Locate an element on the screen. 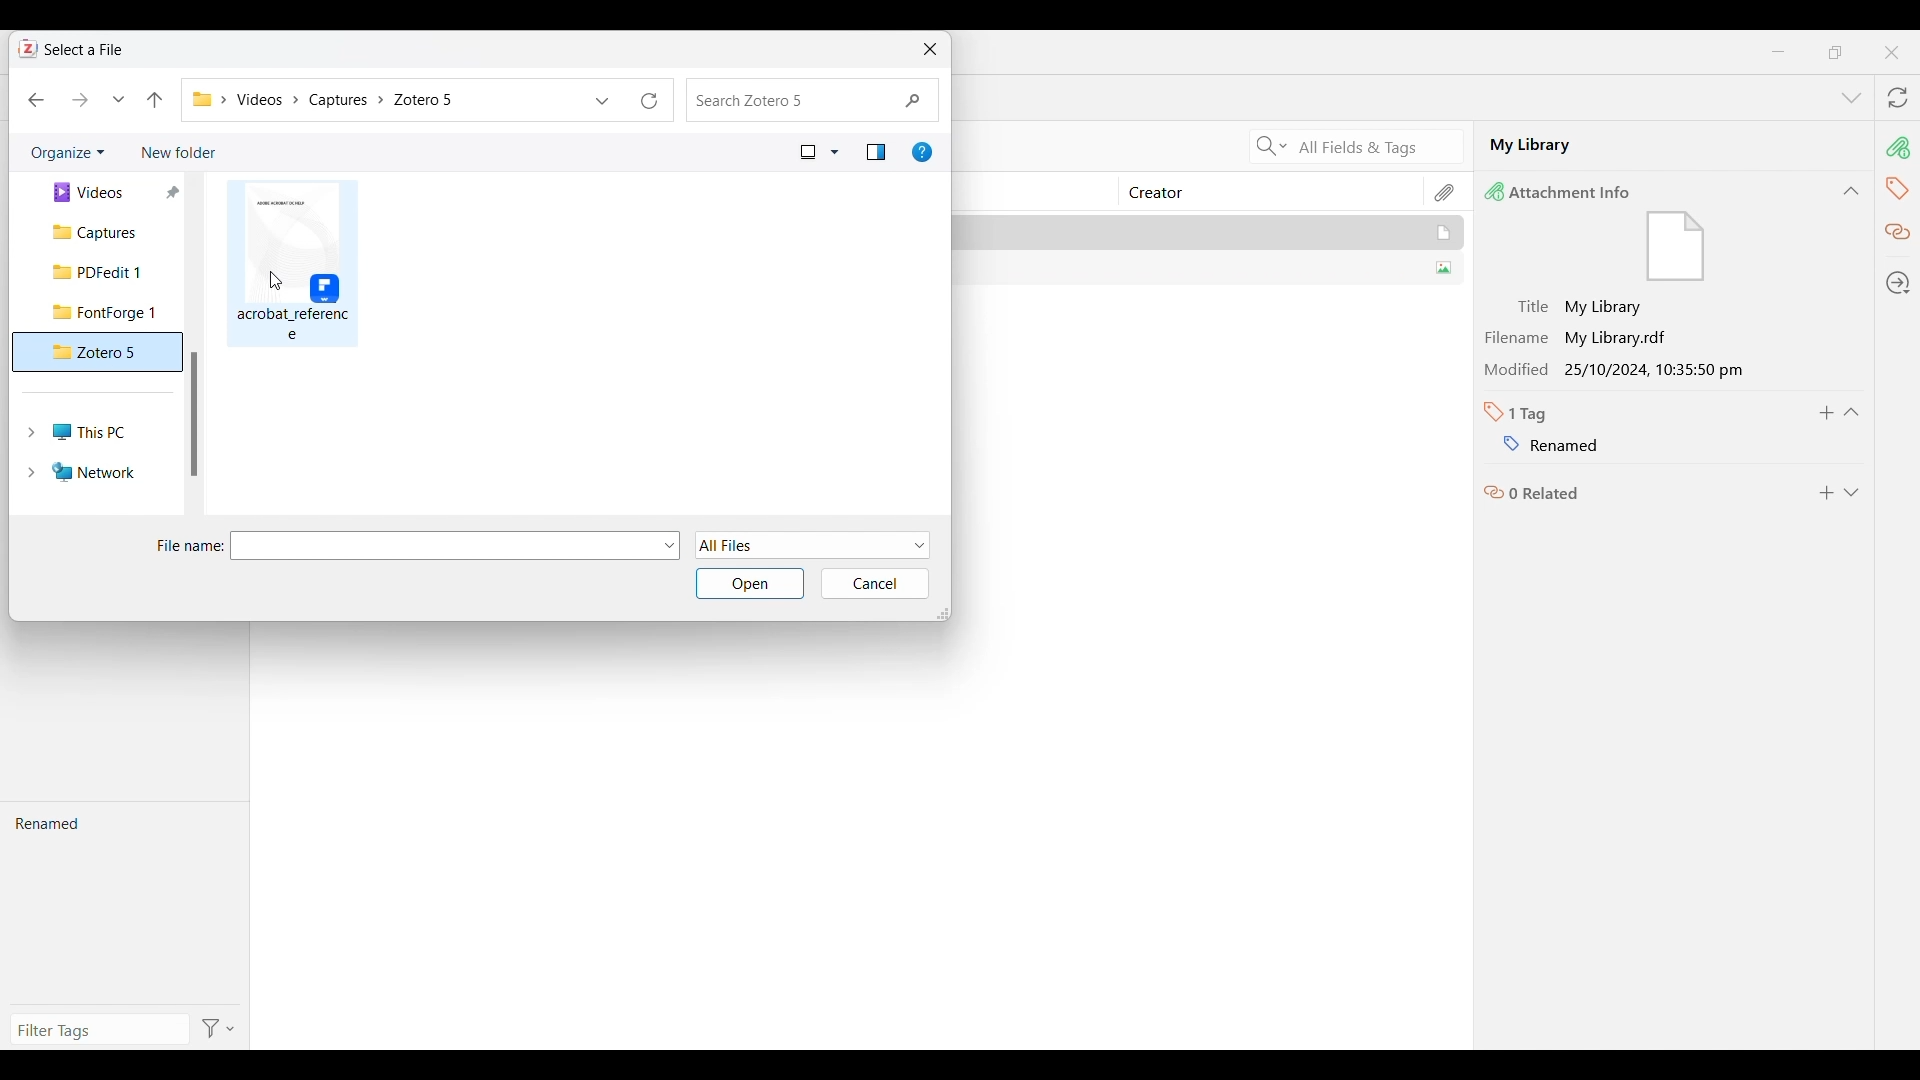 The height and width of the screenshot is (1080, 1920). maximize is located at coordinates (1834, 52).